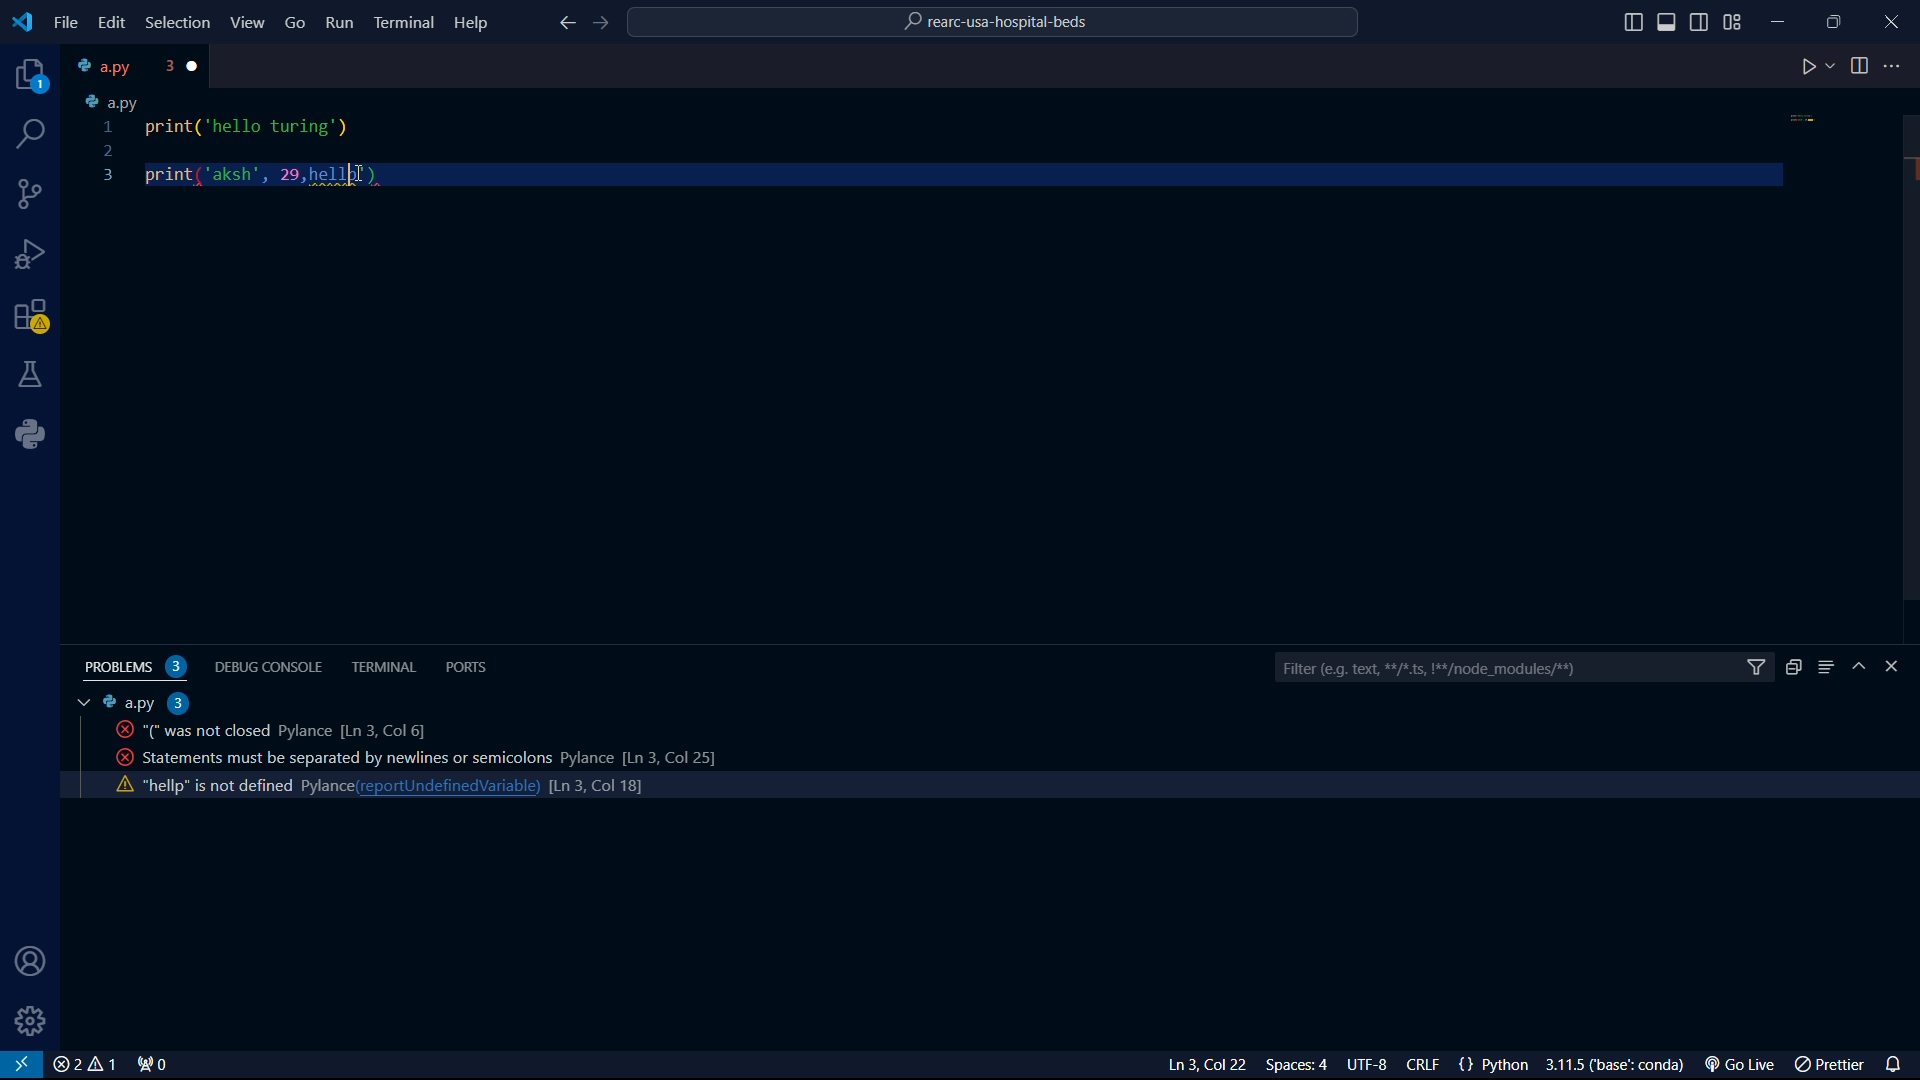 The width and height of the screenshot is (1920, 1080). I want to click on file, so click(66, 23).